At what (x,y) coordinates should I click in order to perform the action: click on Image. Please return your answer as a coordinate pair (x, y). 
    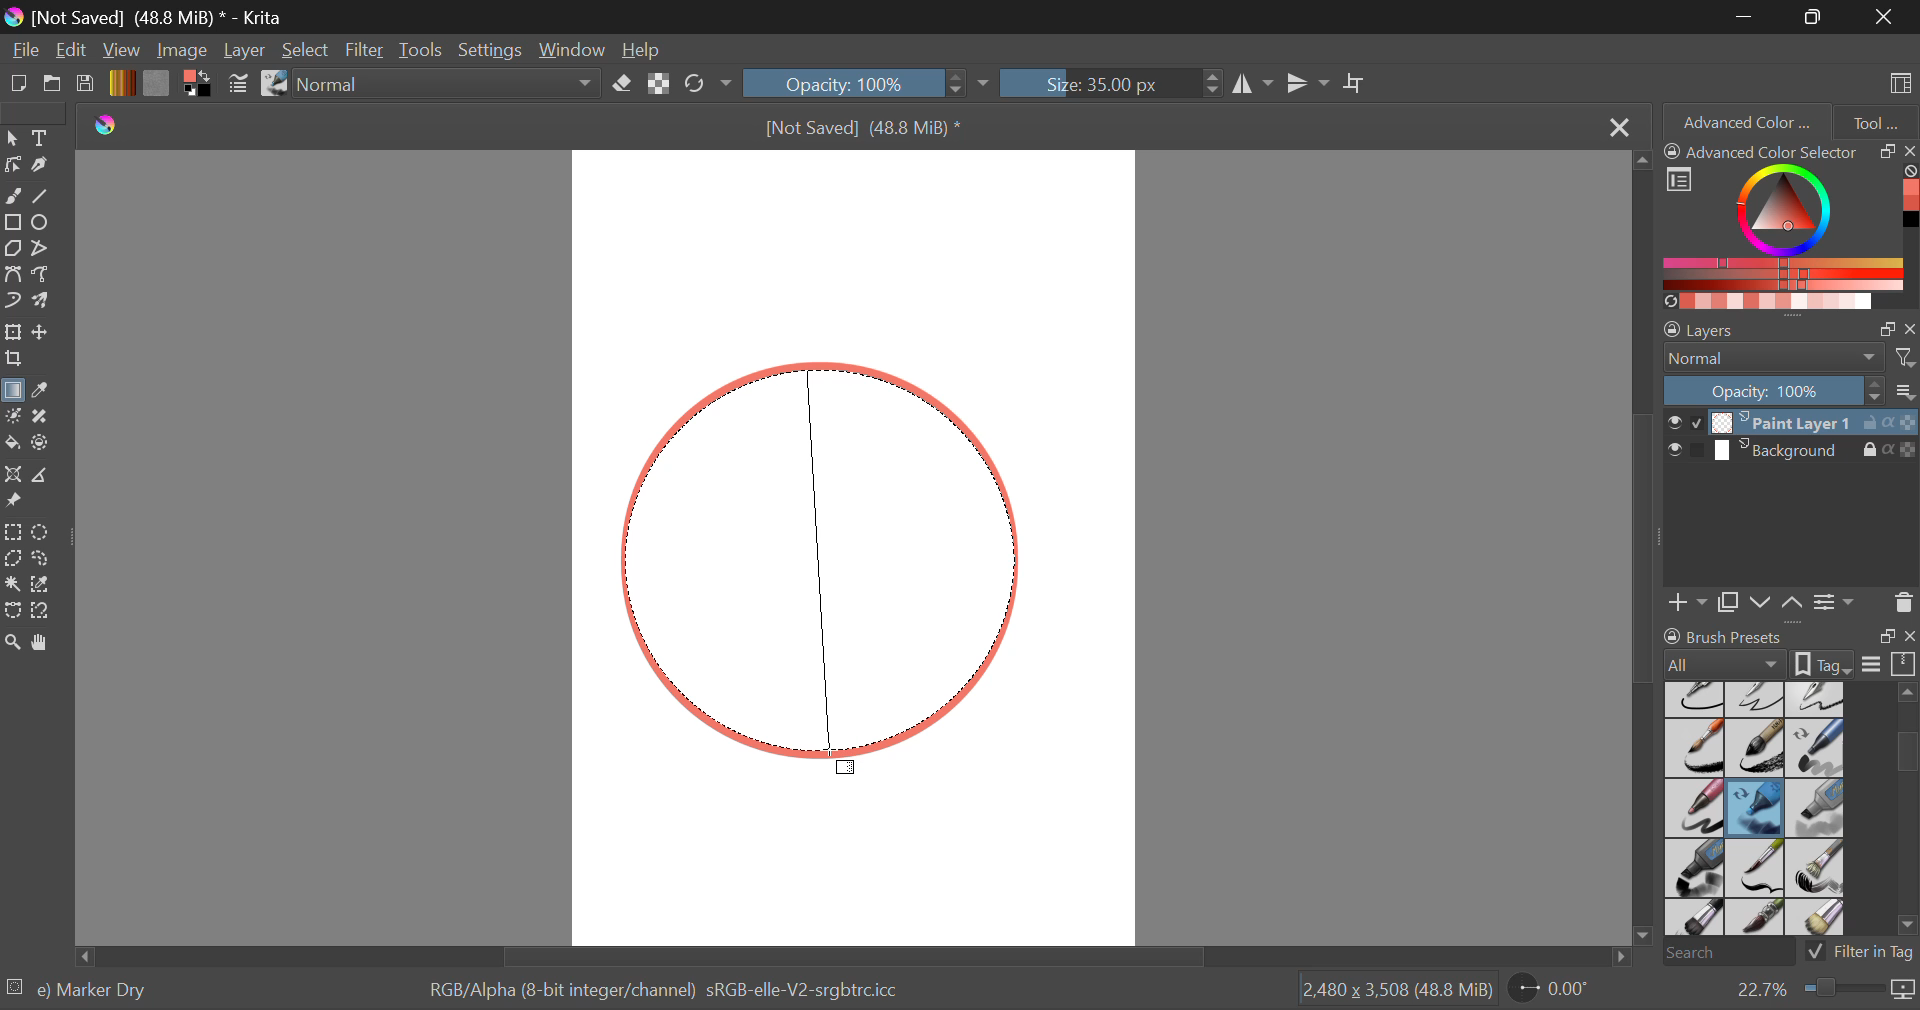
    Looking at the image, I should click on (184, 50).